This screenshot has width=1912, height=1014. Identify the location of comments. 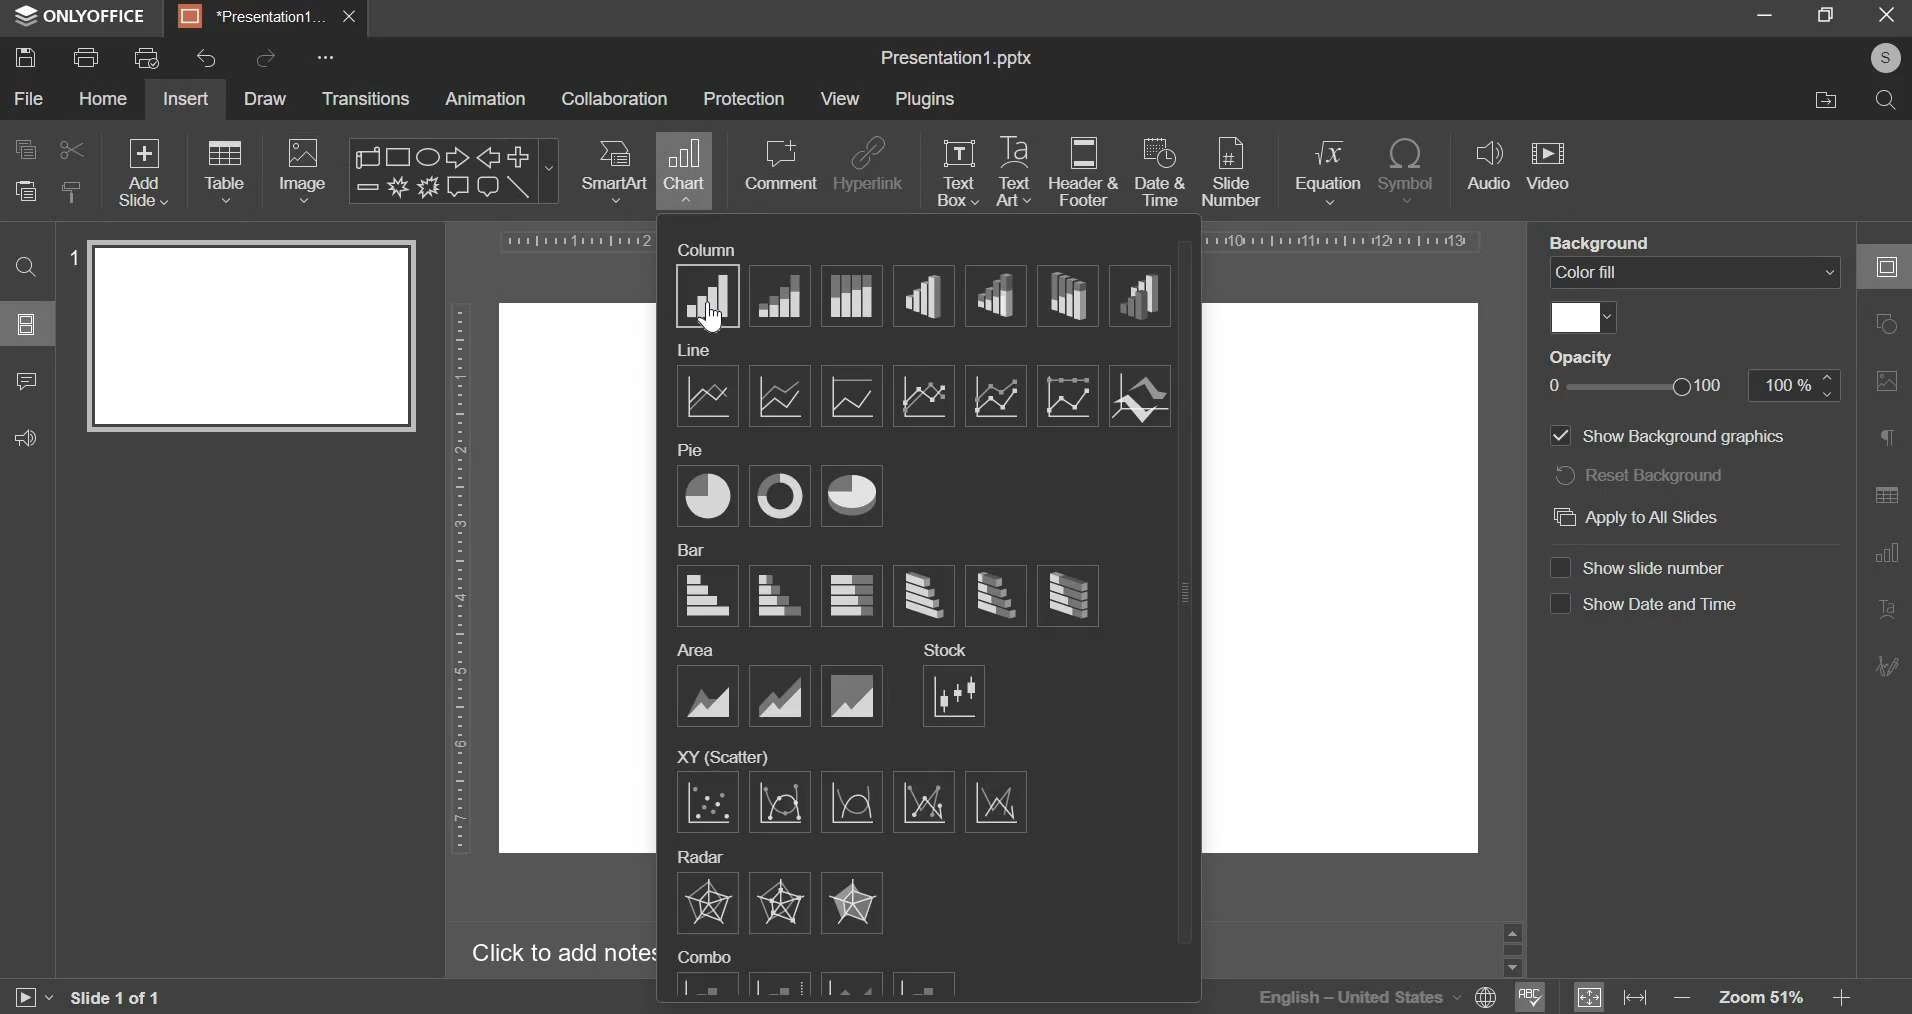
(25, 380).